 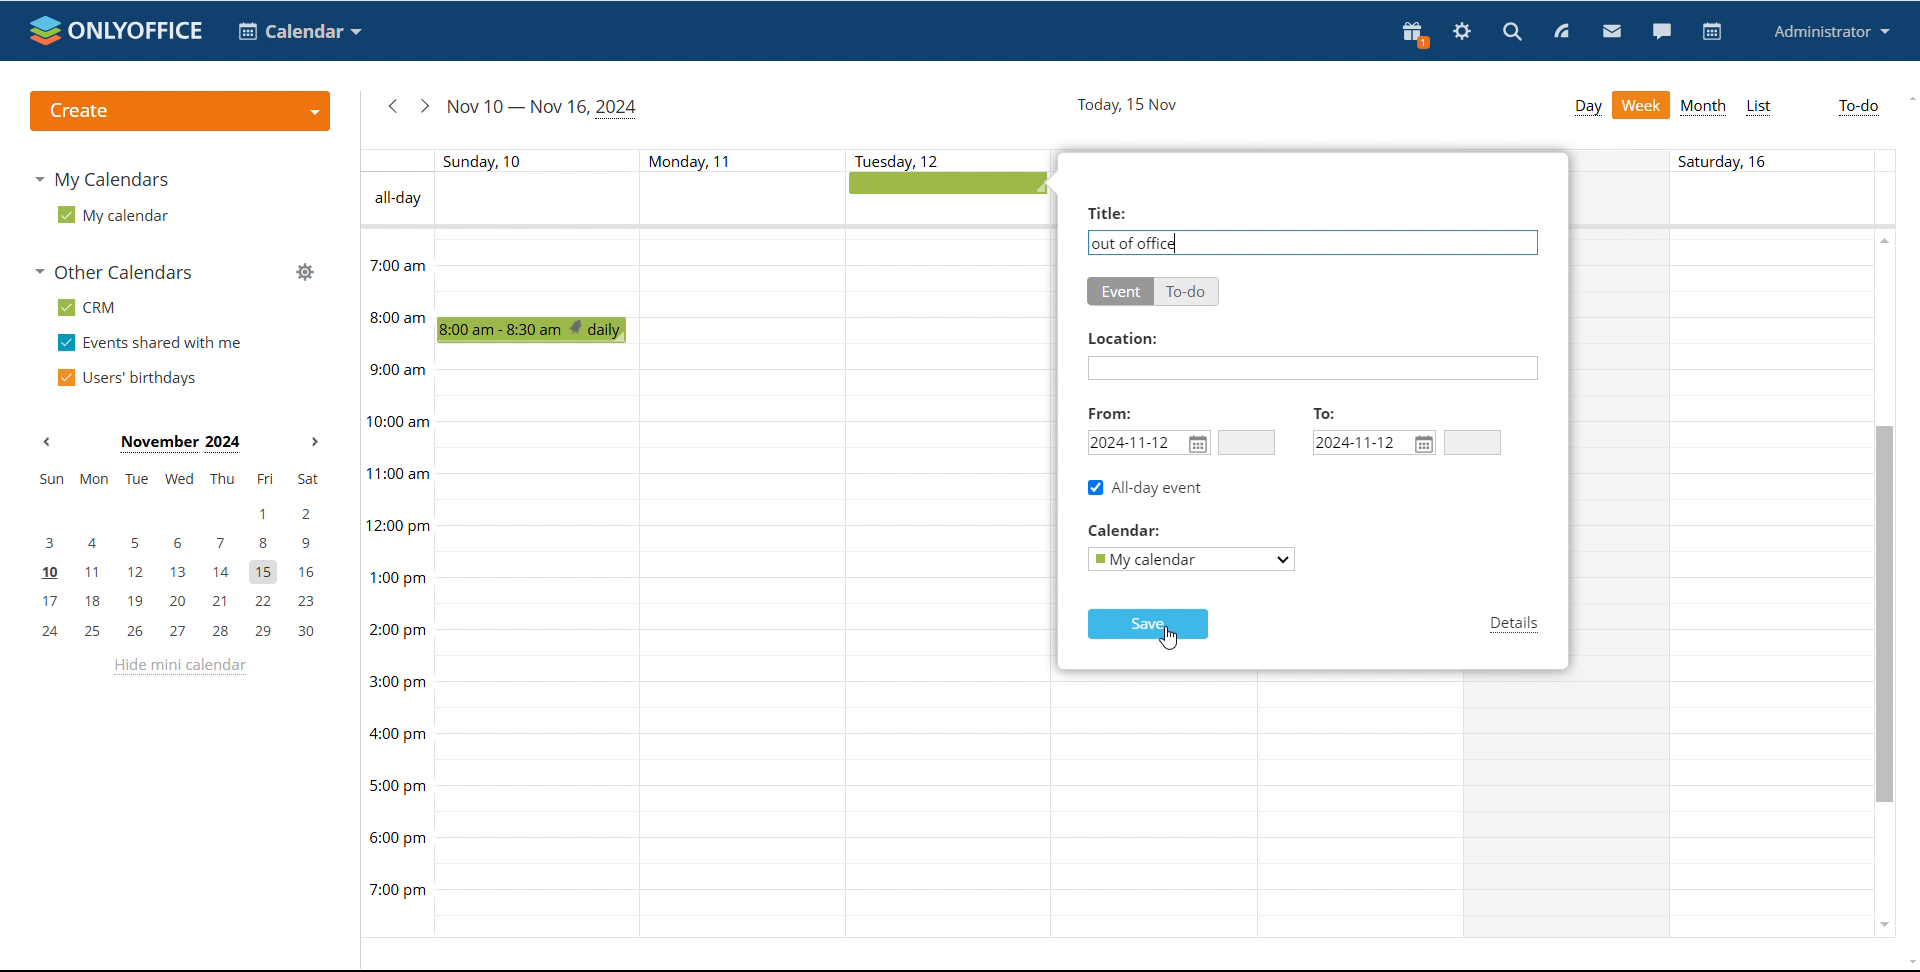 What do you see at coordinates (1586, 107) in the screenshot?
I see `day view` at bounding box center [1586, 107].